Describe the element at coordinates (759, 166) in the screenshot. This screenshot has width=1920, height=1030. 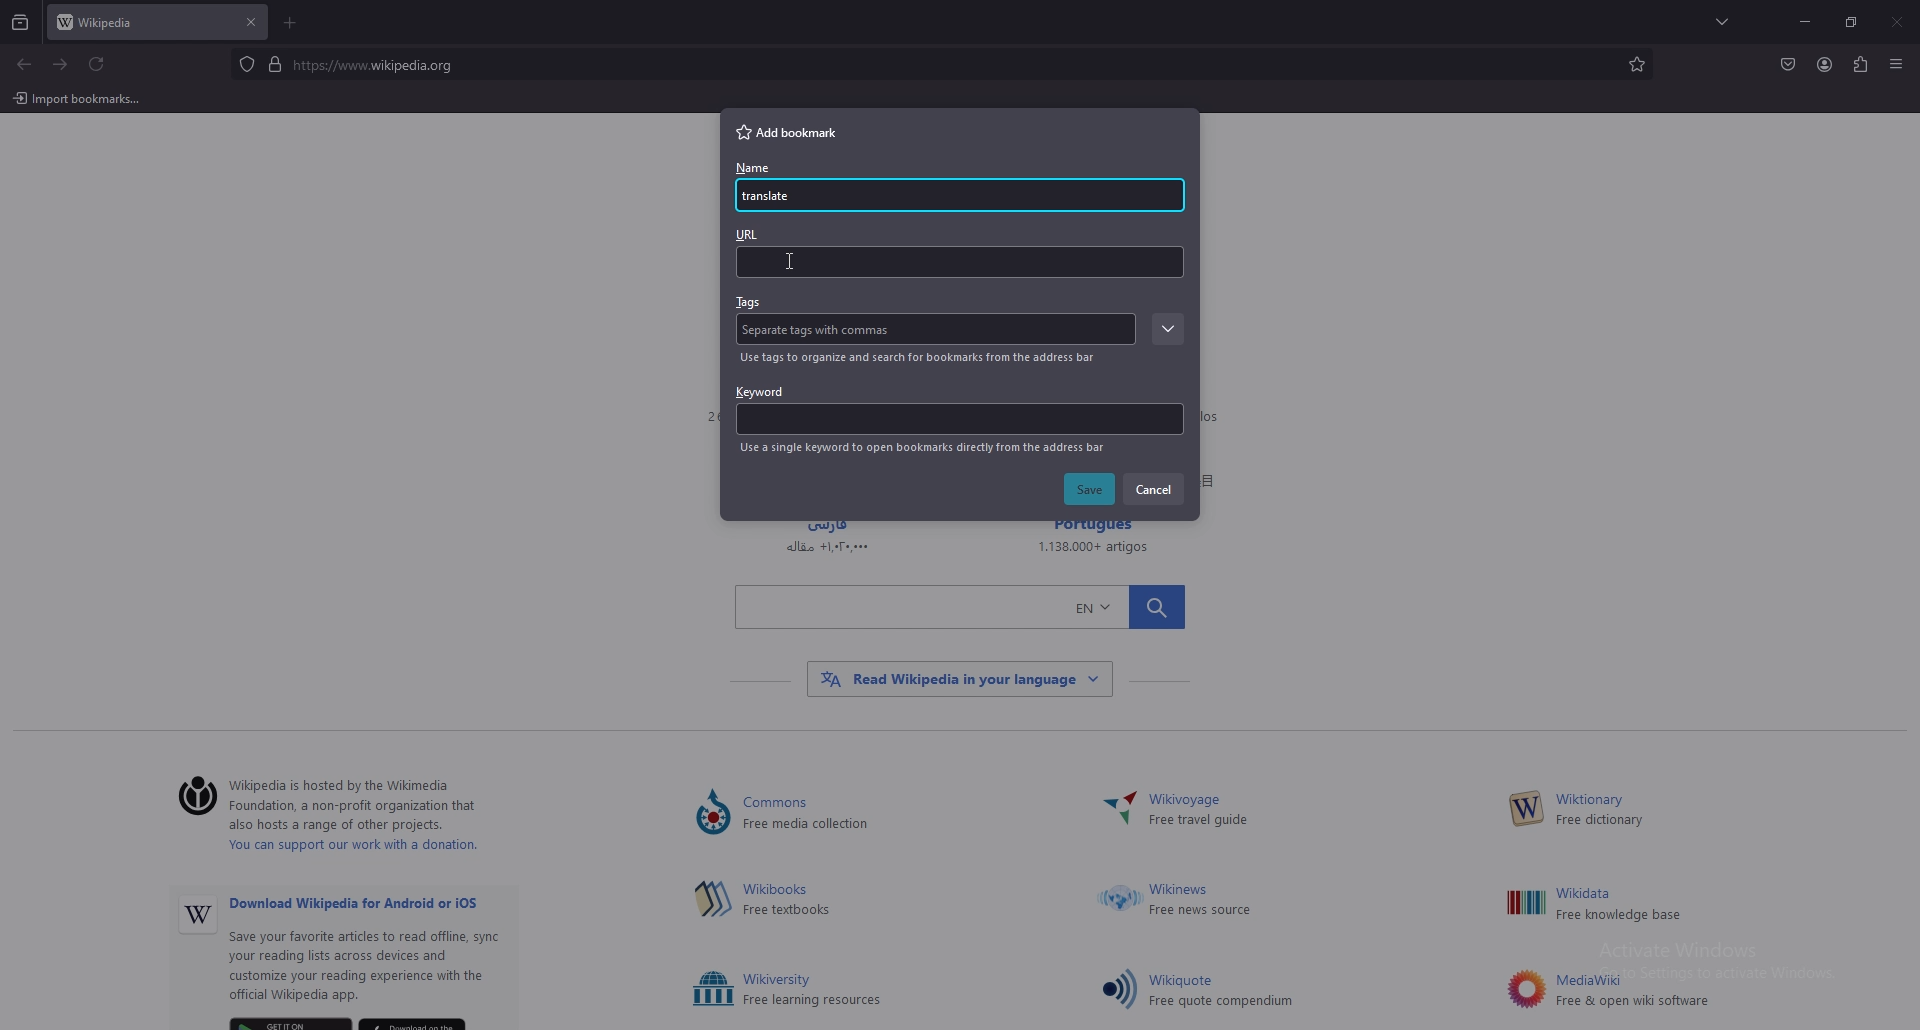
I see `name` at that location.